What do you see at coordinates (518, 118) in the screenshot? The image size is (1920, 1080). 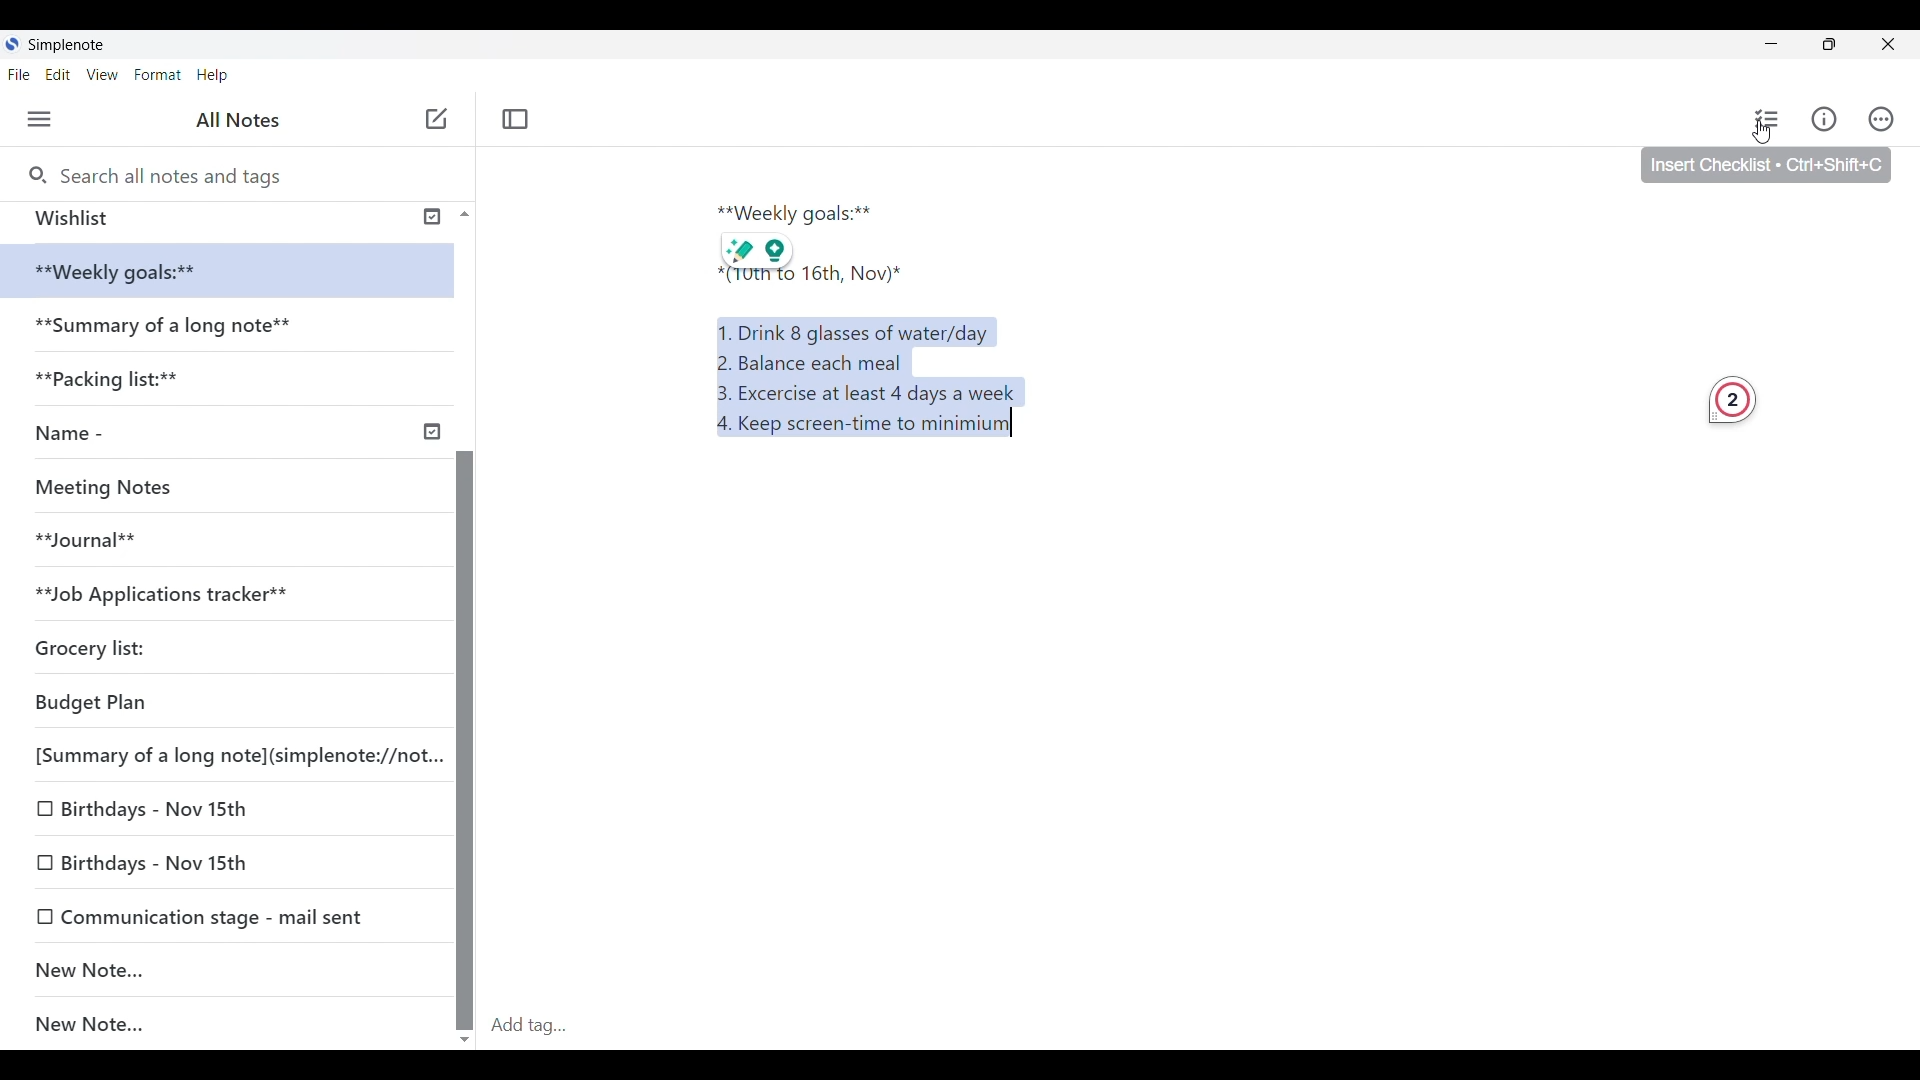 I see `Toggle focus mode` at bounding box center [518, 118].